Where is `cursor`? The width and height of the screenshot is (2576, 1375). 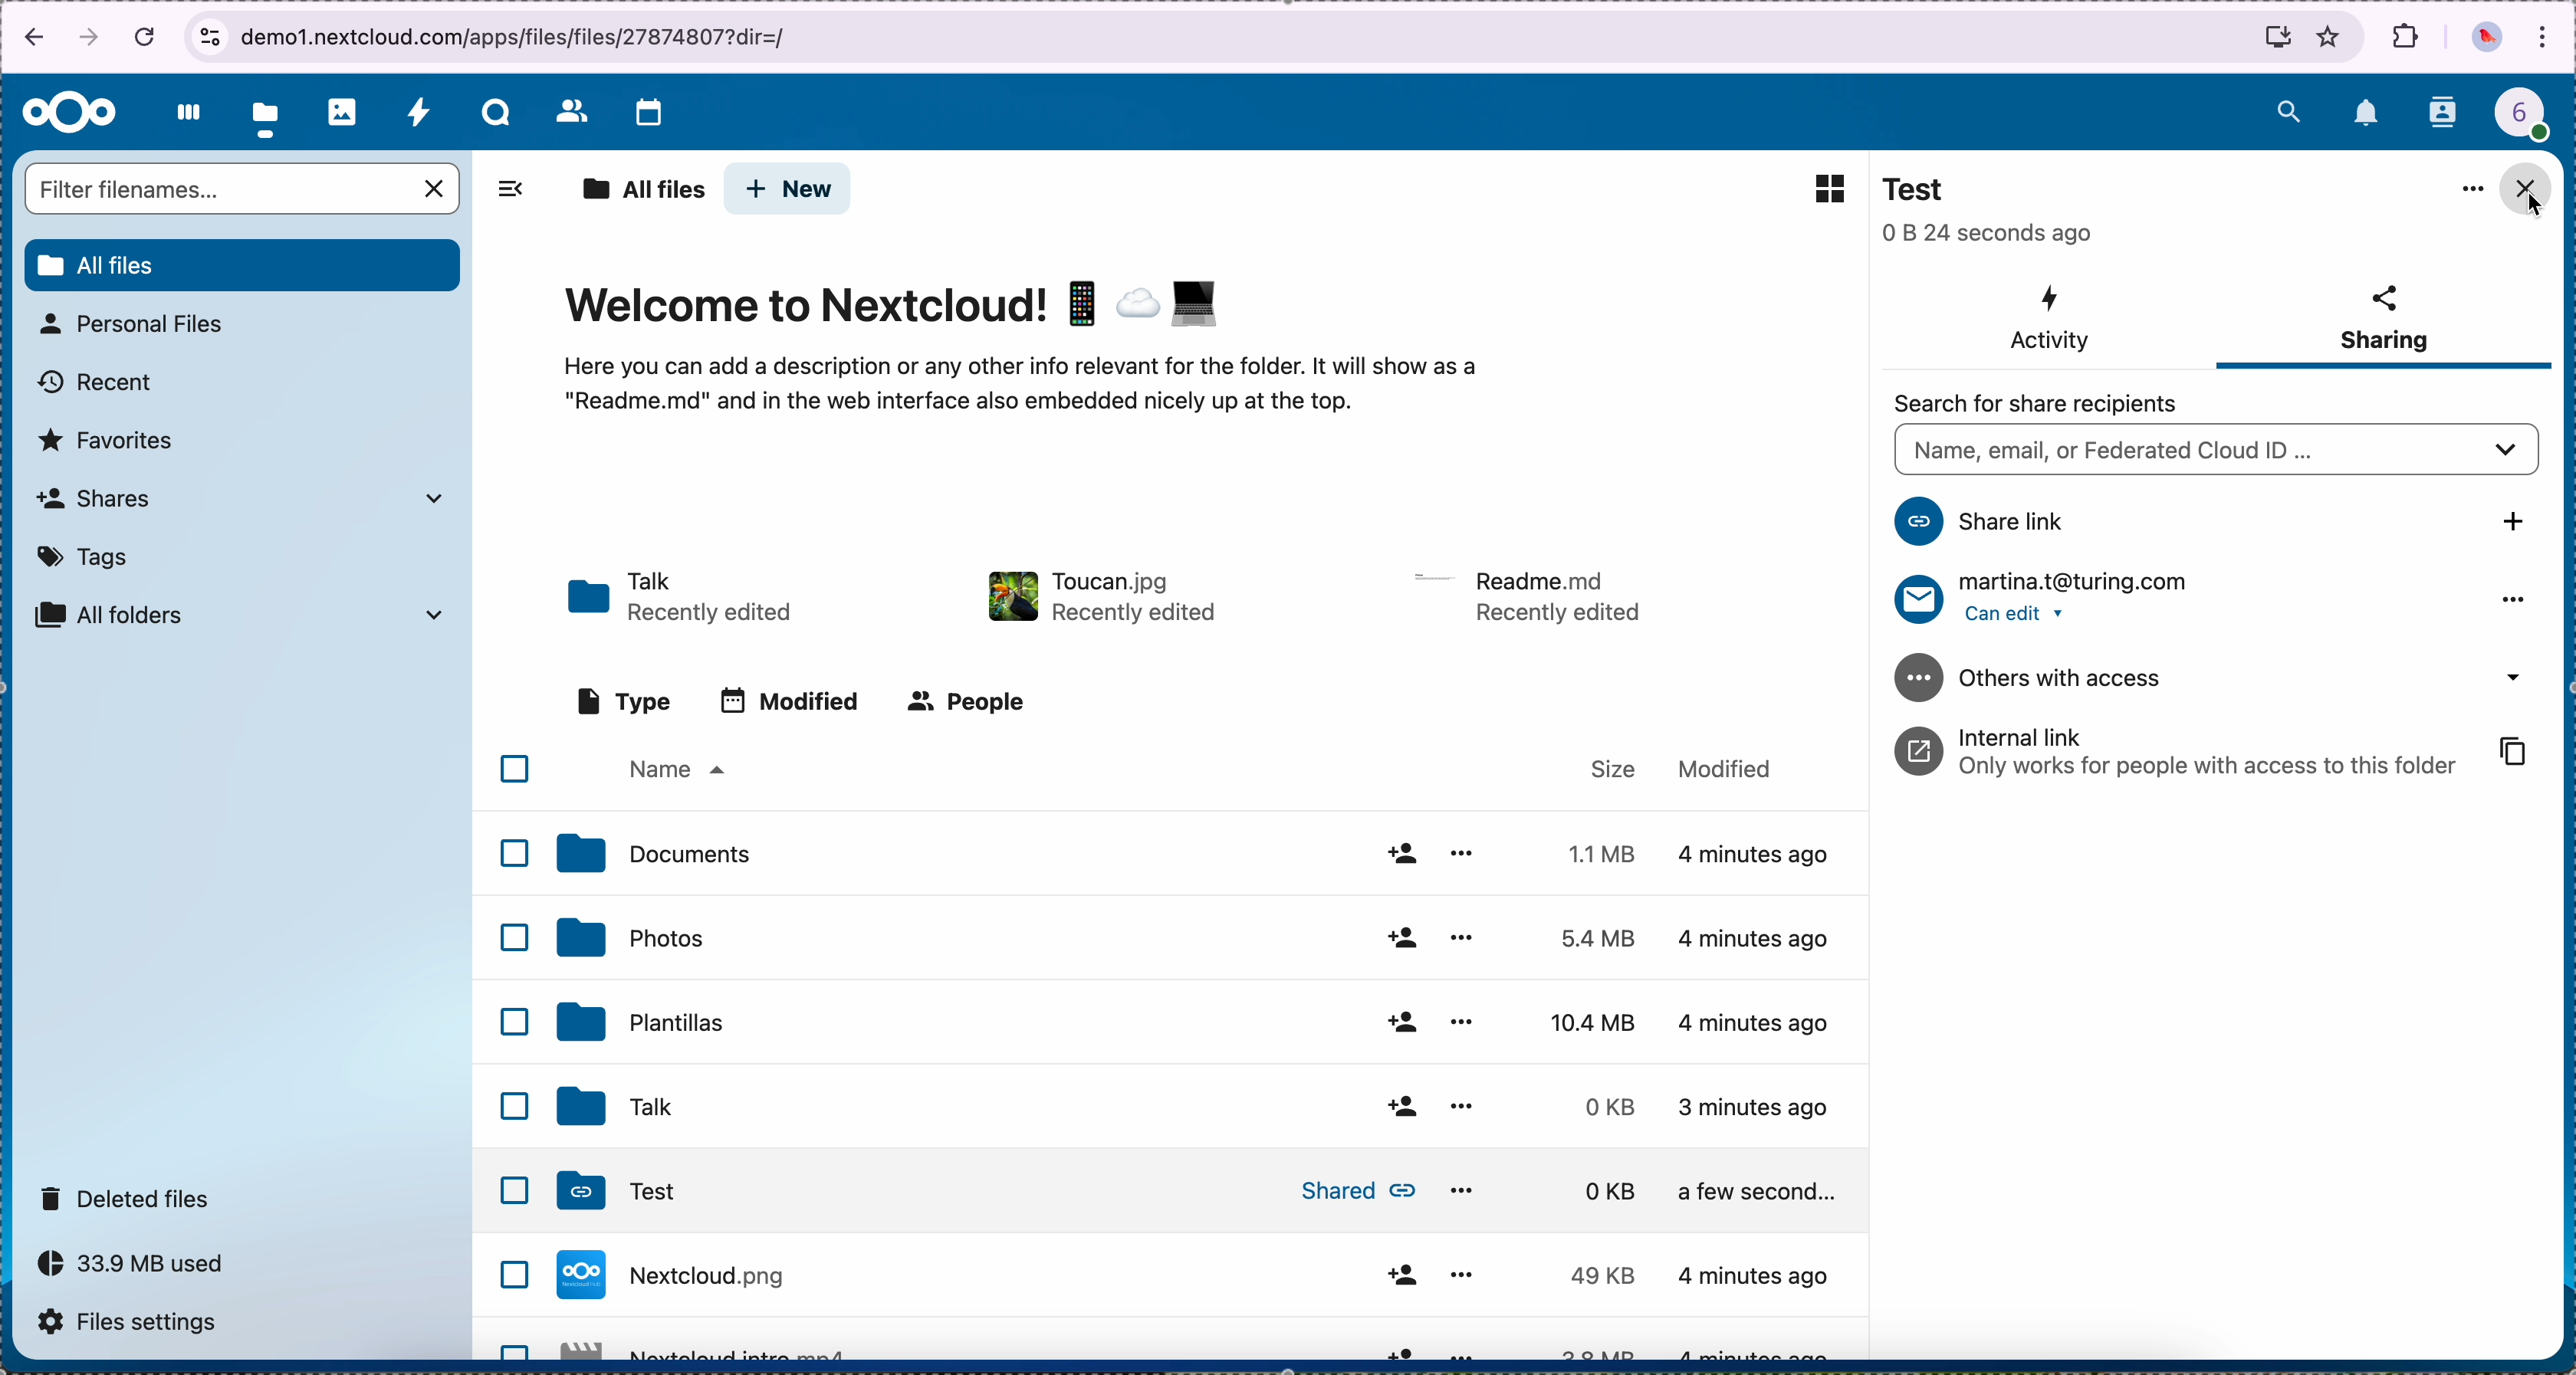 cursor is located at coordinates (2532, 207).